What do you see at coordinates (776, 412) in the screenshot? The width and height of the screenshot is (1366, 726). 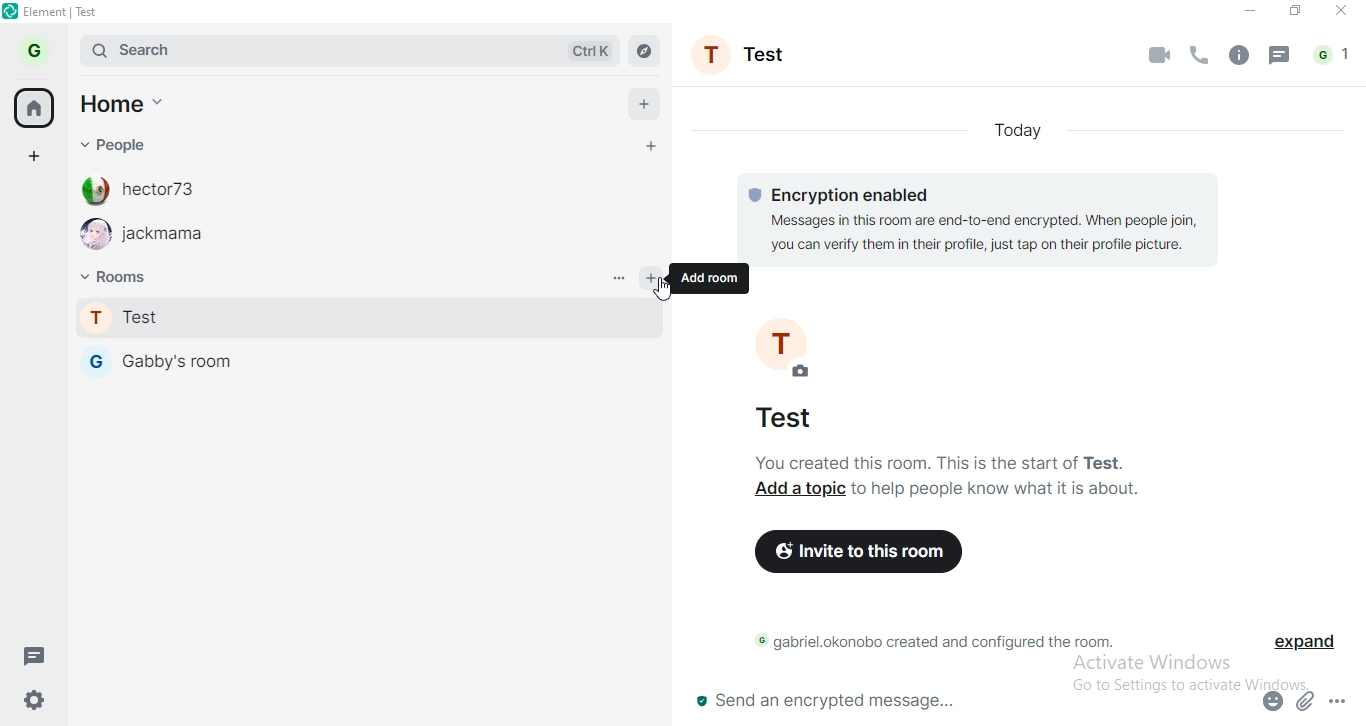 I see `test` at bounding box center [776, 412].